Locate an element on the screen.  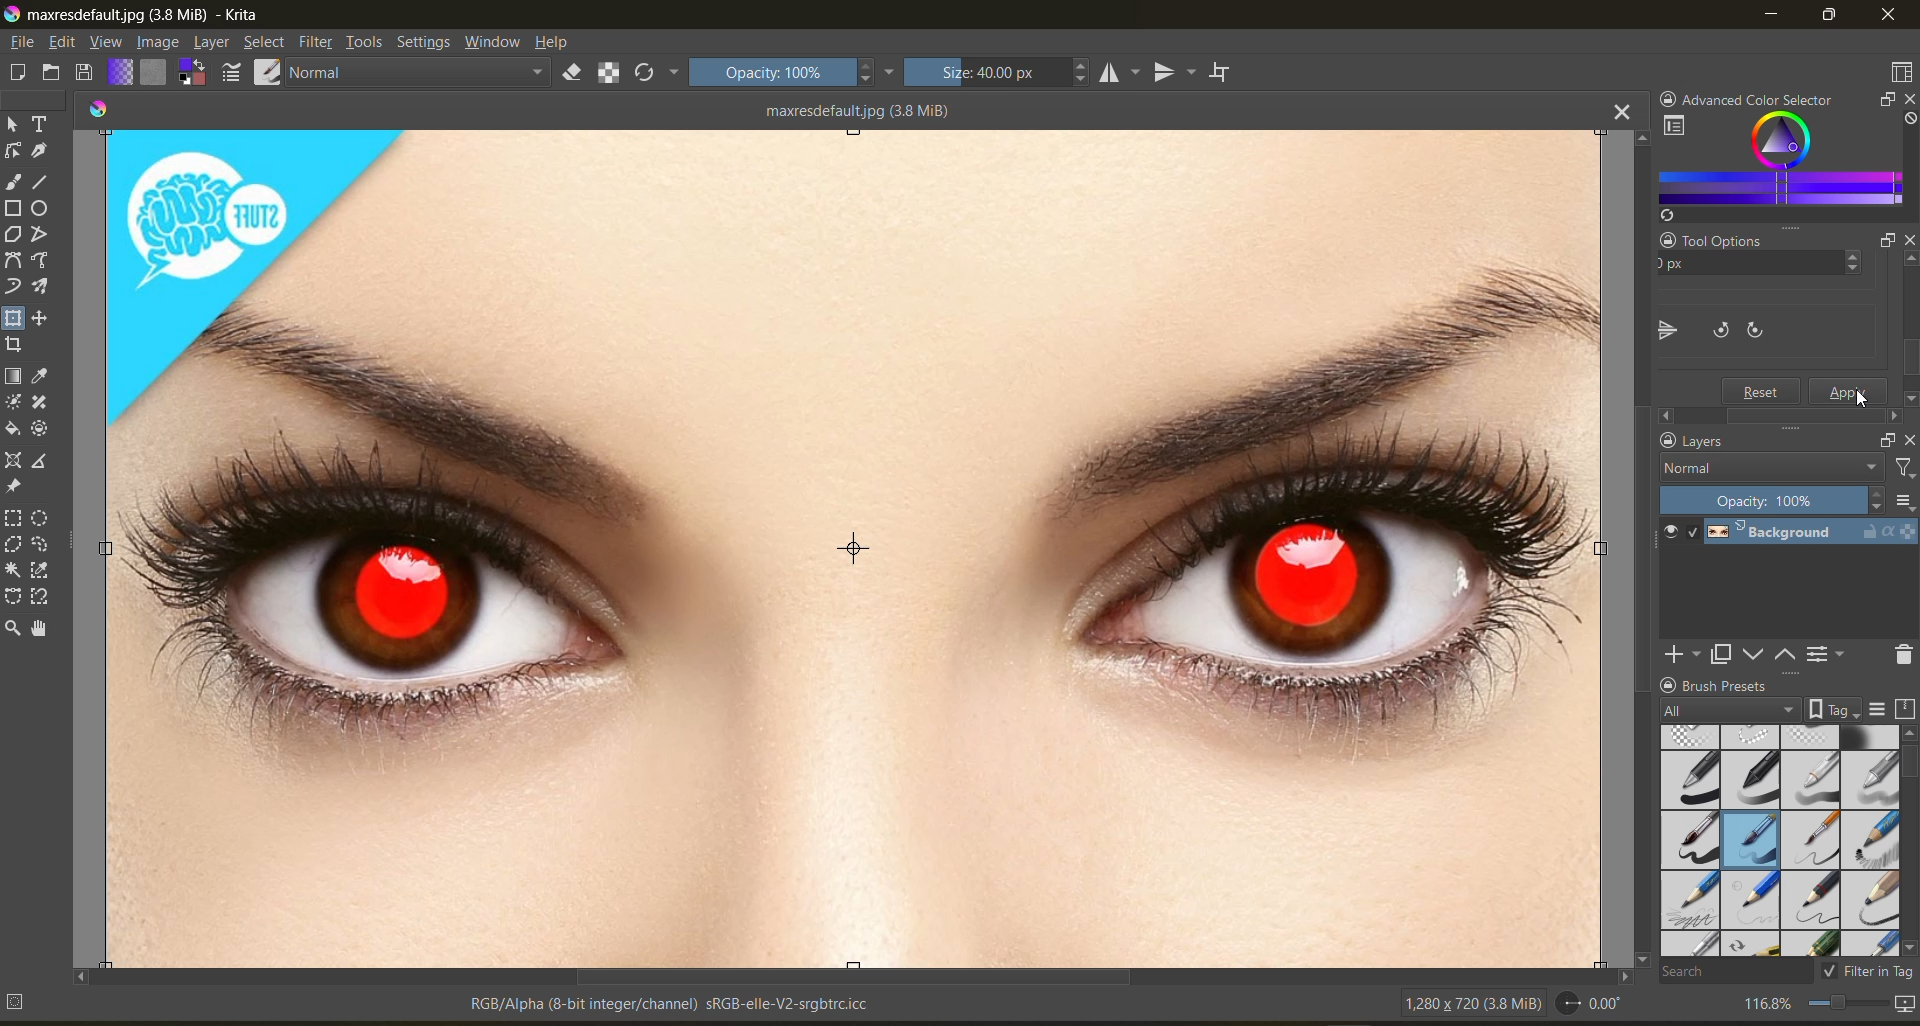
tool is located at coordinates (13, 151).